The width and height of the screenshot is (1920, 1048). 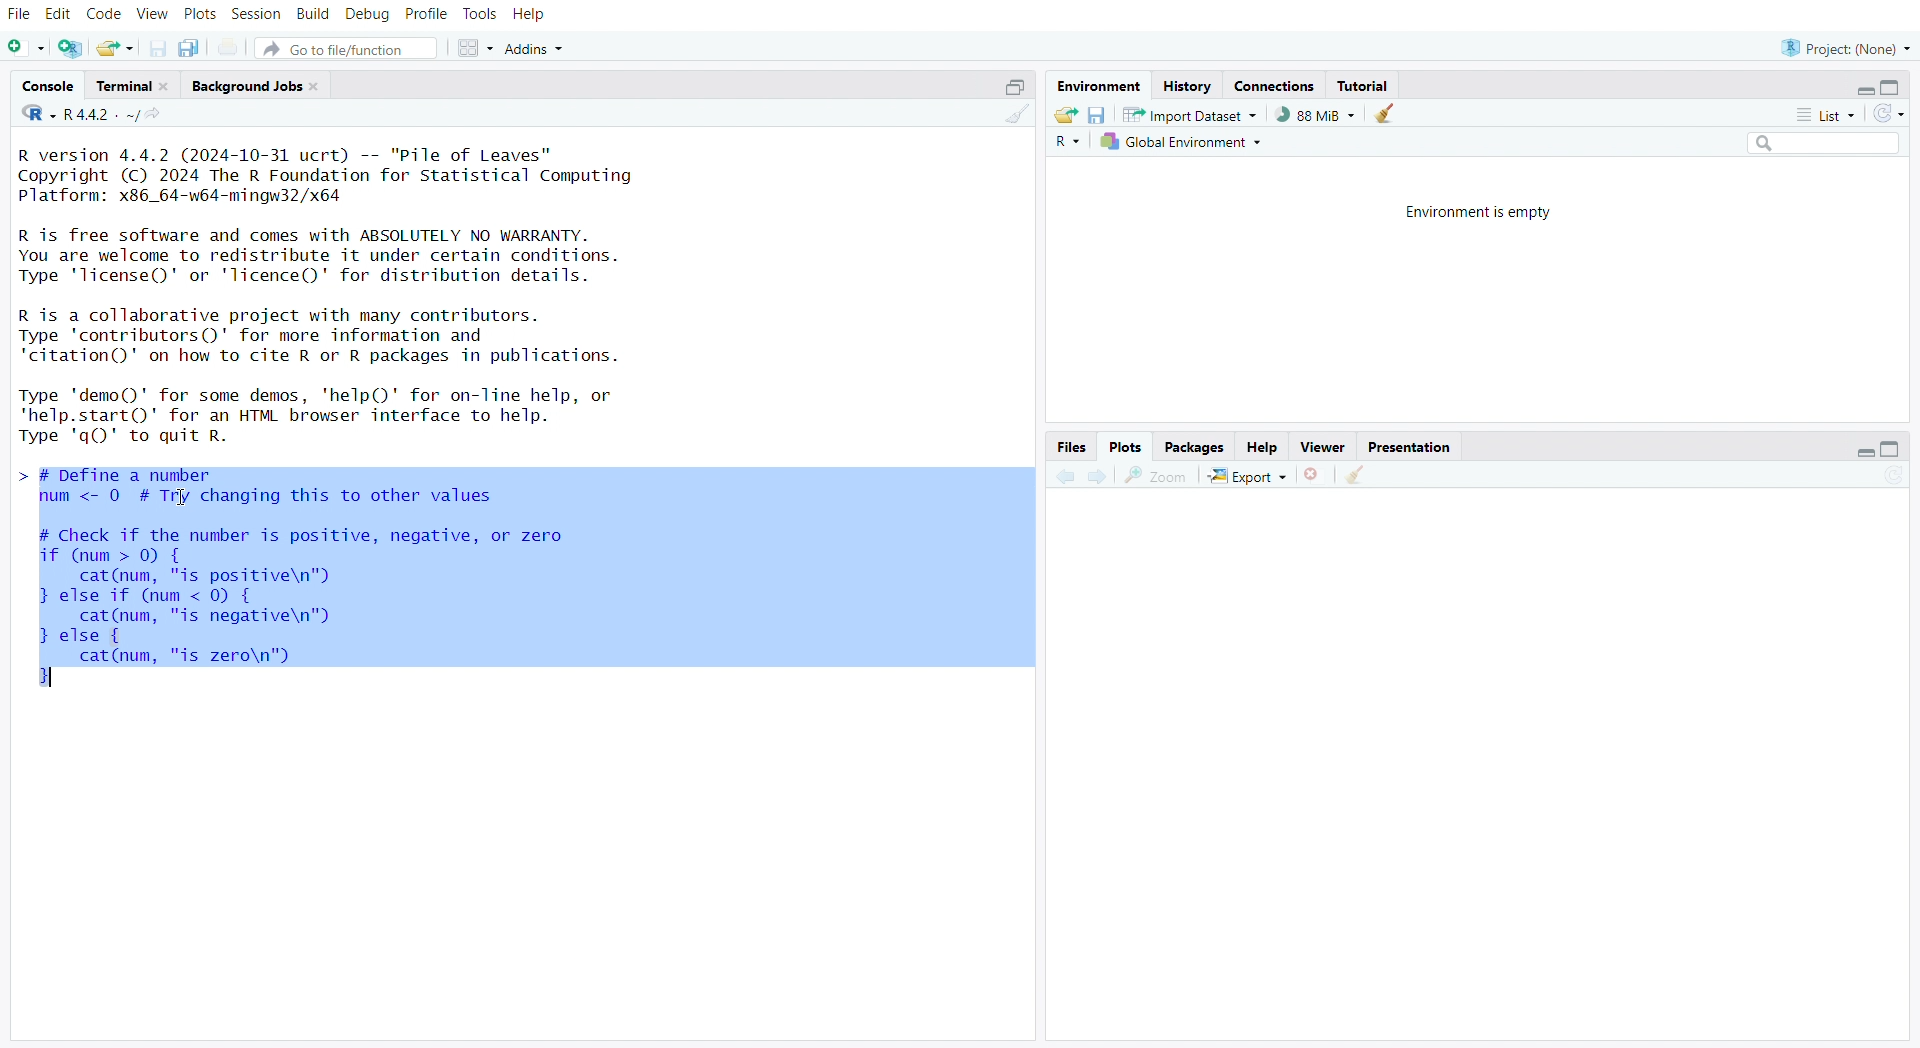 I want to click on console, so click(x=49, y=87).